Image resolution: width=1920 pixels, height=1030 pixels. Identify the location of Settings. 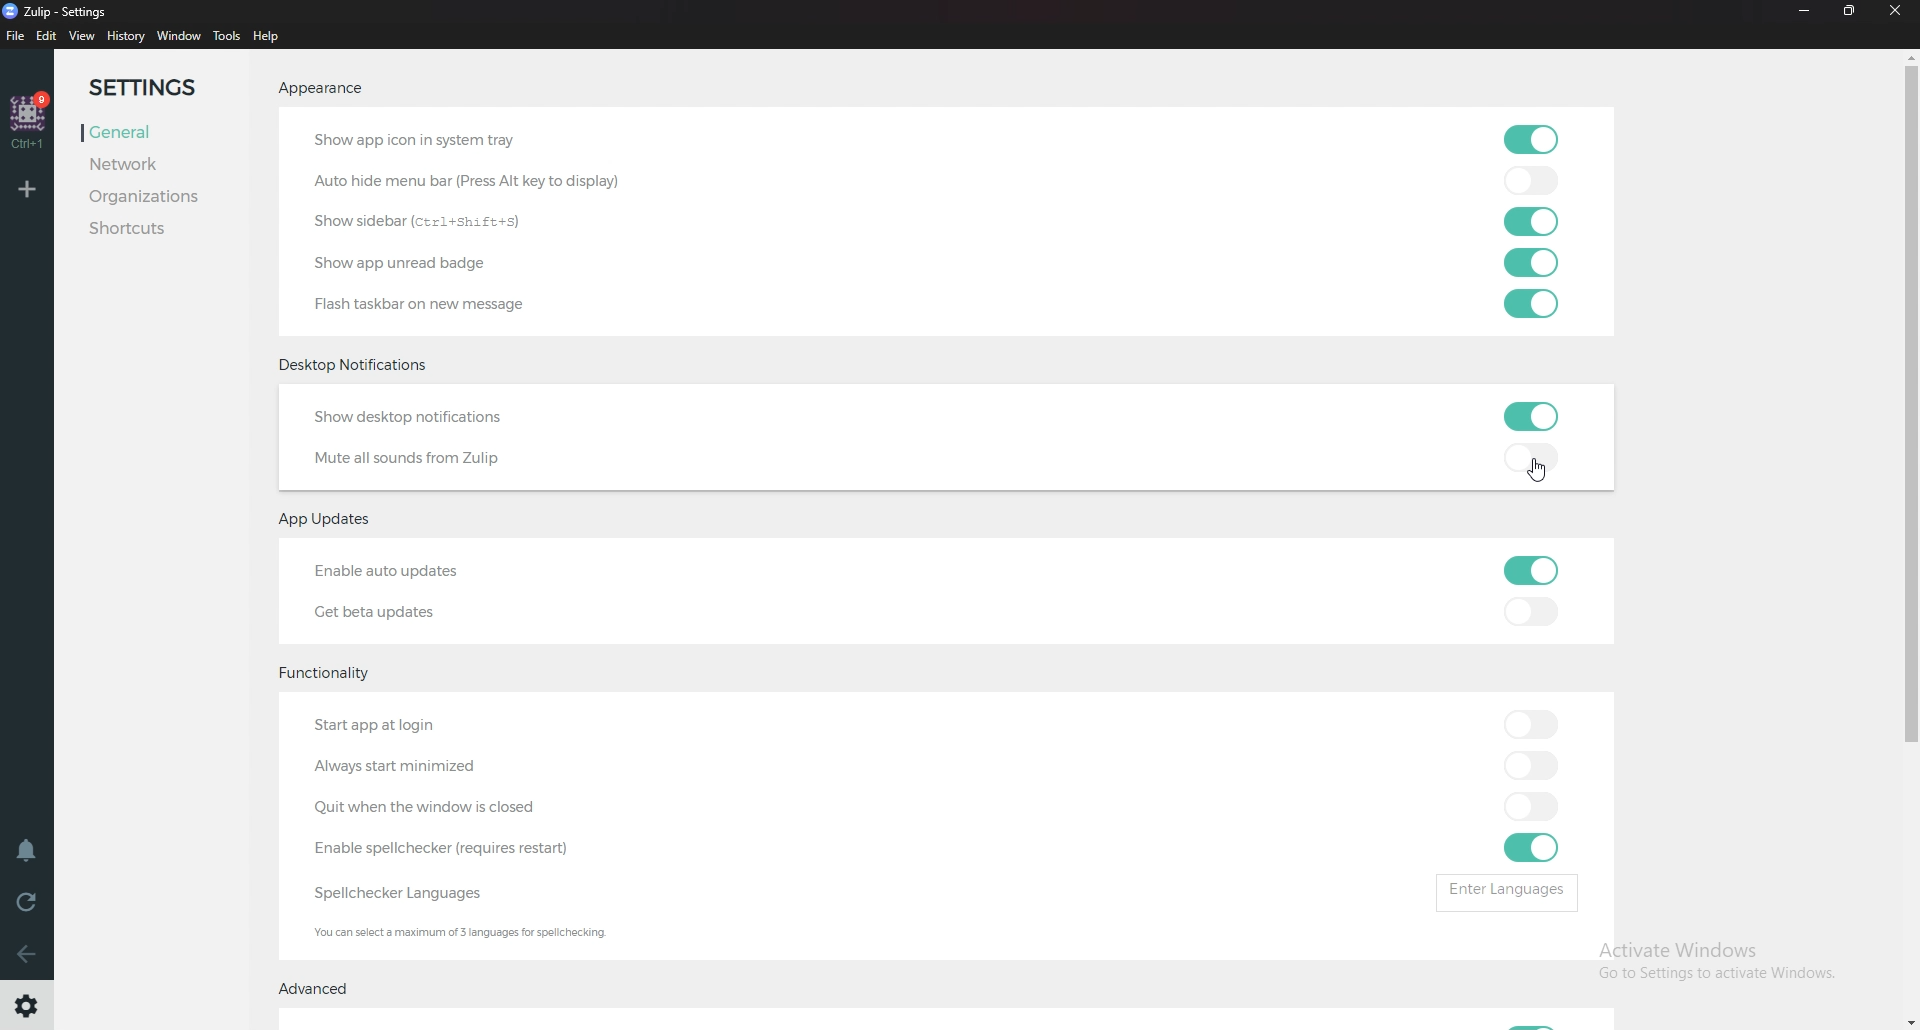
(26, 1010).